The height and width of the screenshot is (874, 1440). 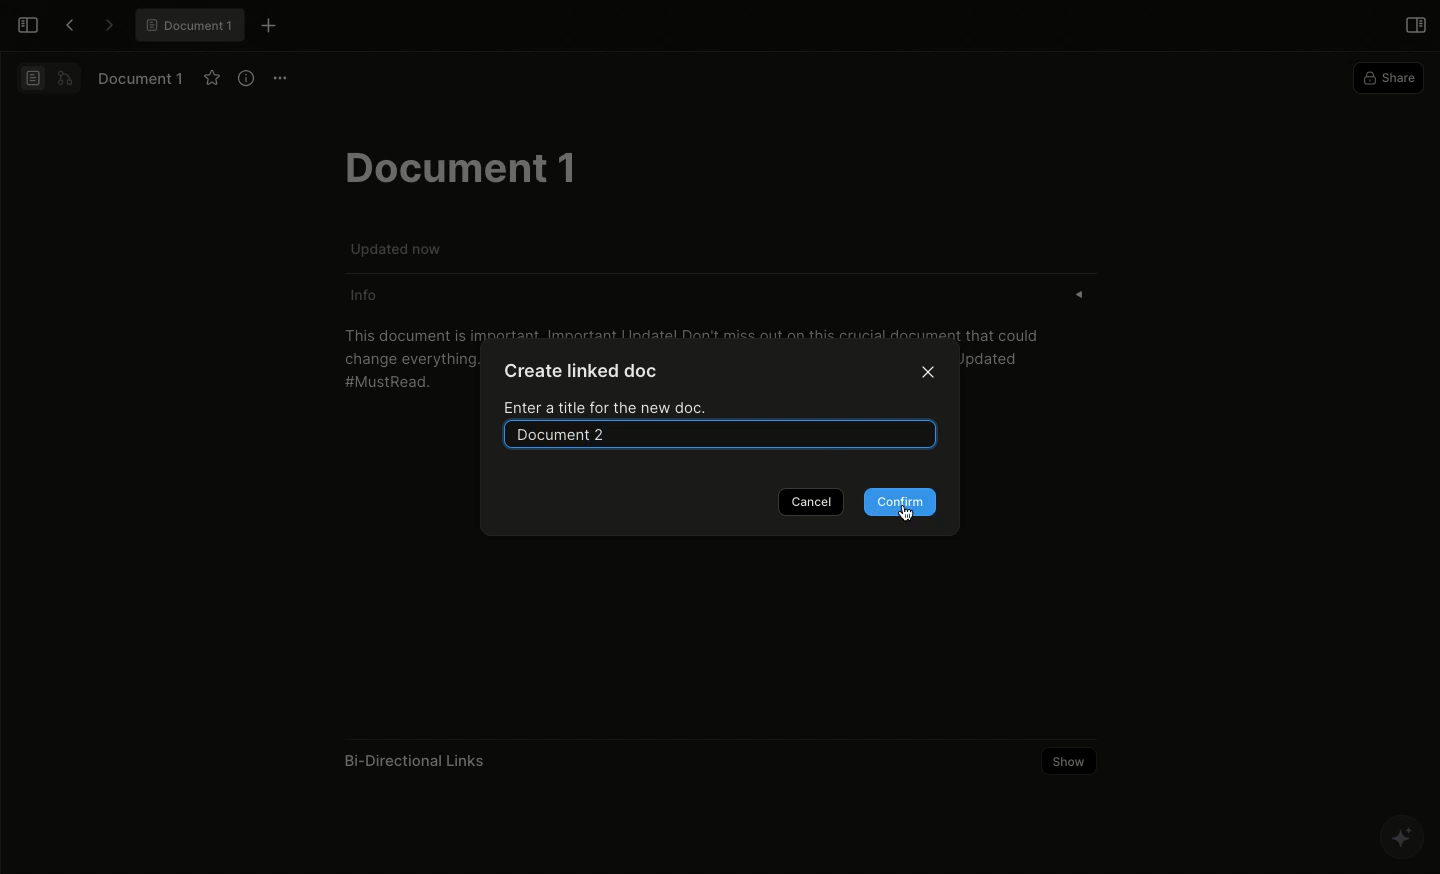 I want to click on Confirm, so click(x=900, y=502).